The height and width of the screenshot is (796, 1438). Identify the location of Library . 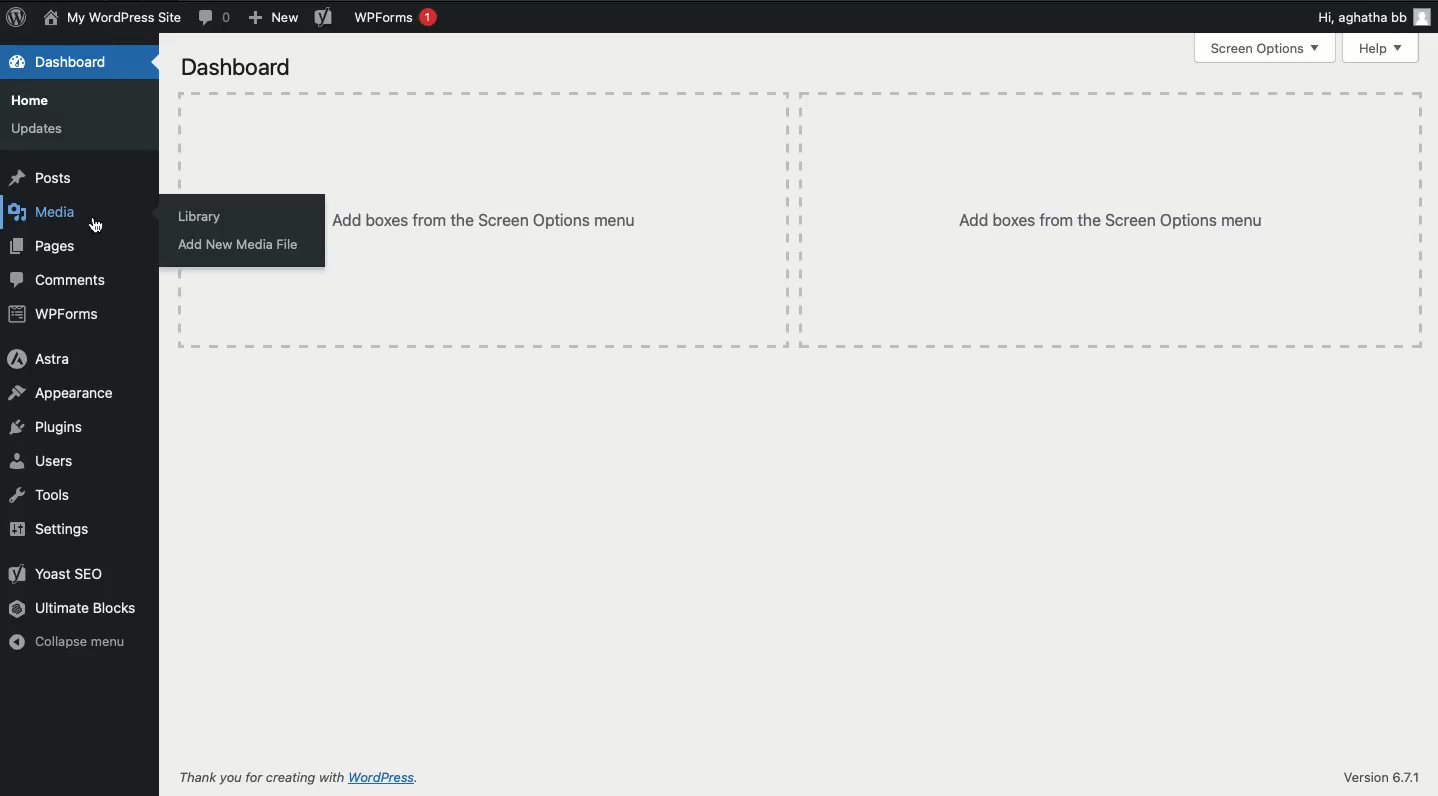
(201, 216).